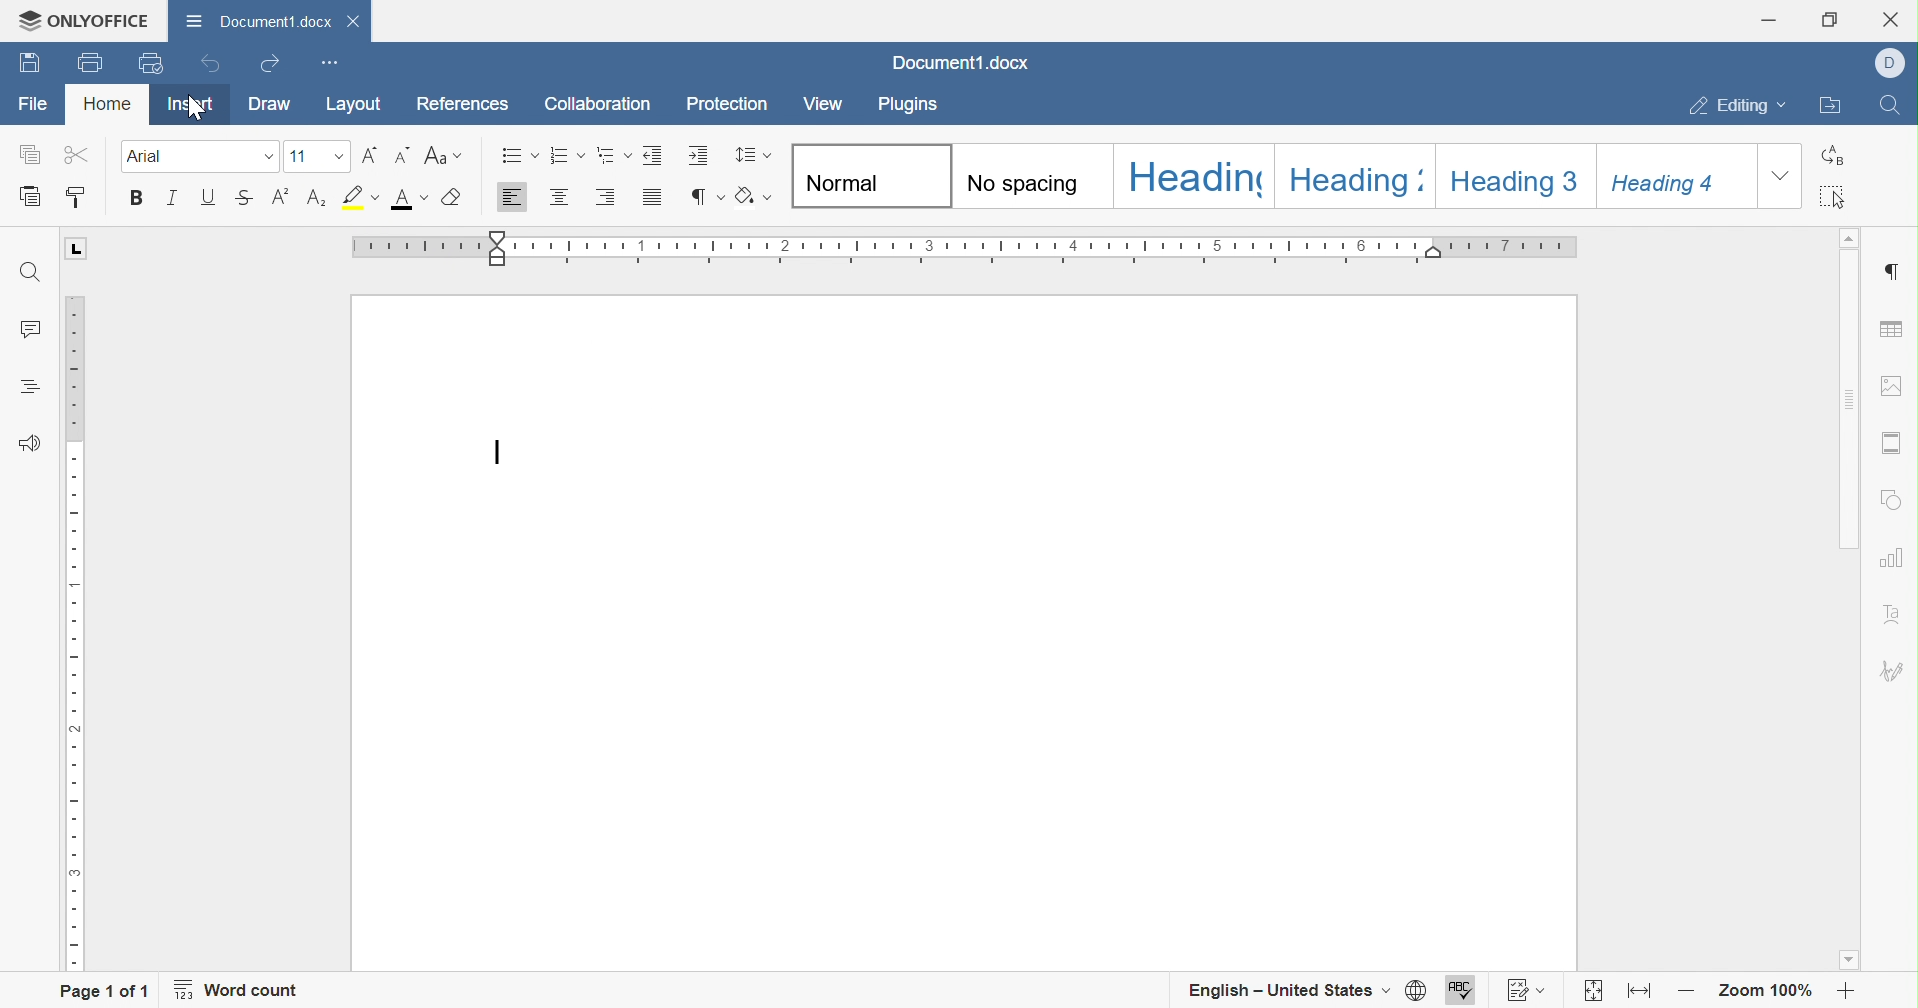 The width and height of the screenshot is (1918, 1008). I want to click on Cut, so click(79, 153).